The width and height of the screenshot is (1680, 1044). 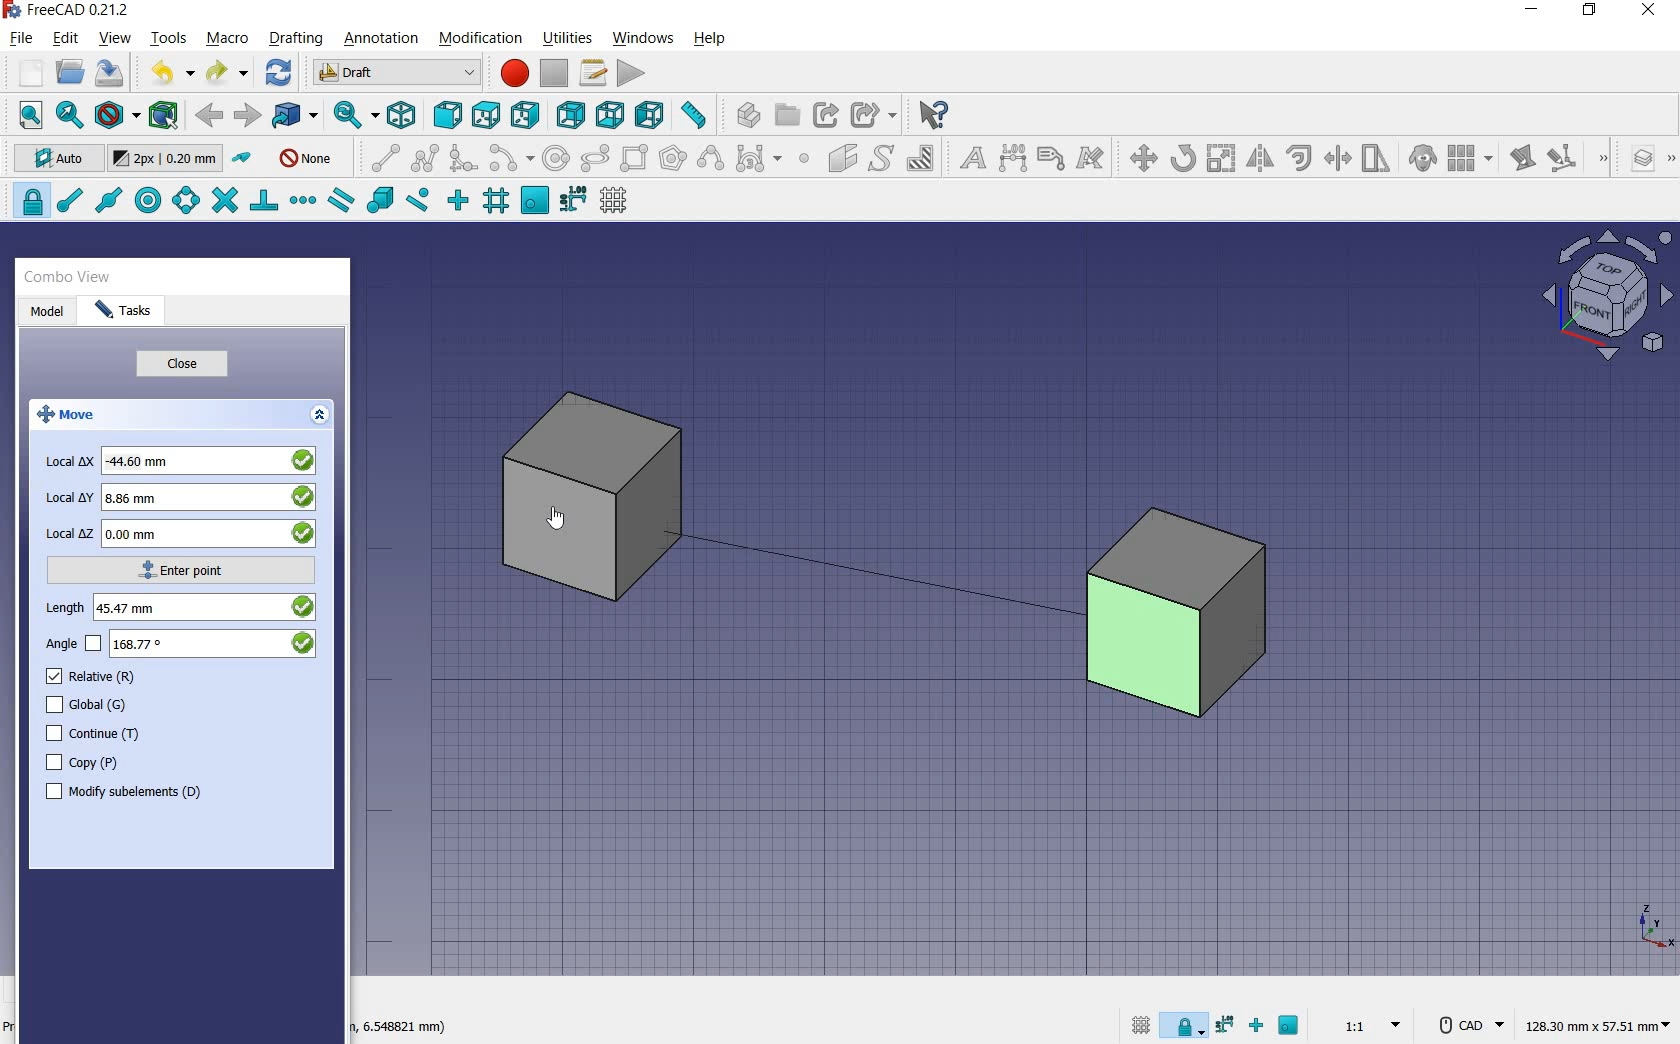 What do you see at coordinates (630, 74) in the screenshot?
I see `execute macro` at bounding box center [630, 74].